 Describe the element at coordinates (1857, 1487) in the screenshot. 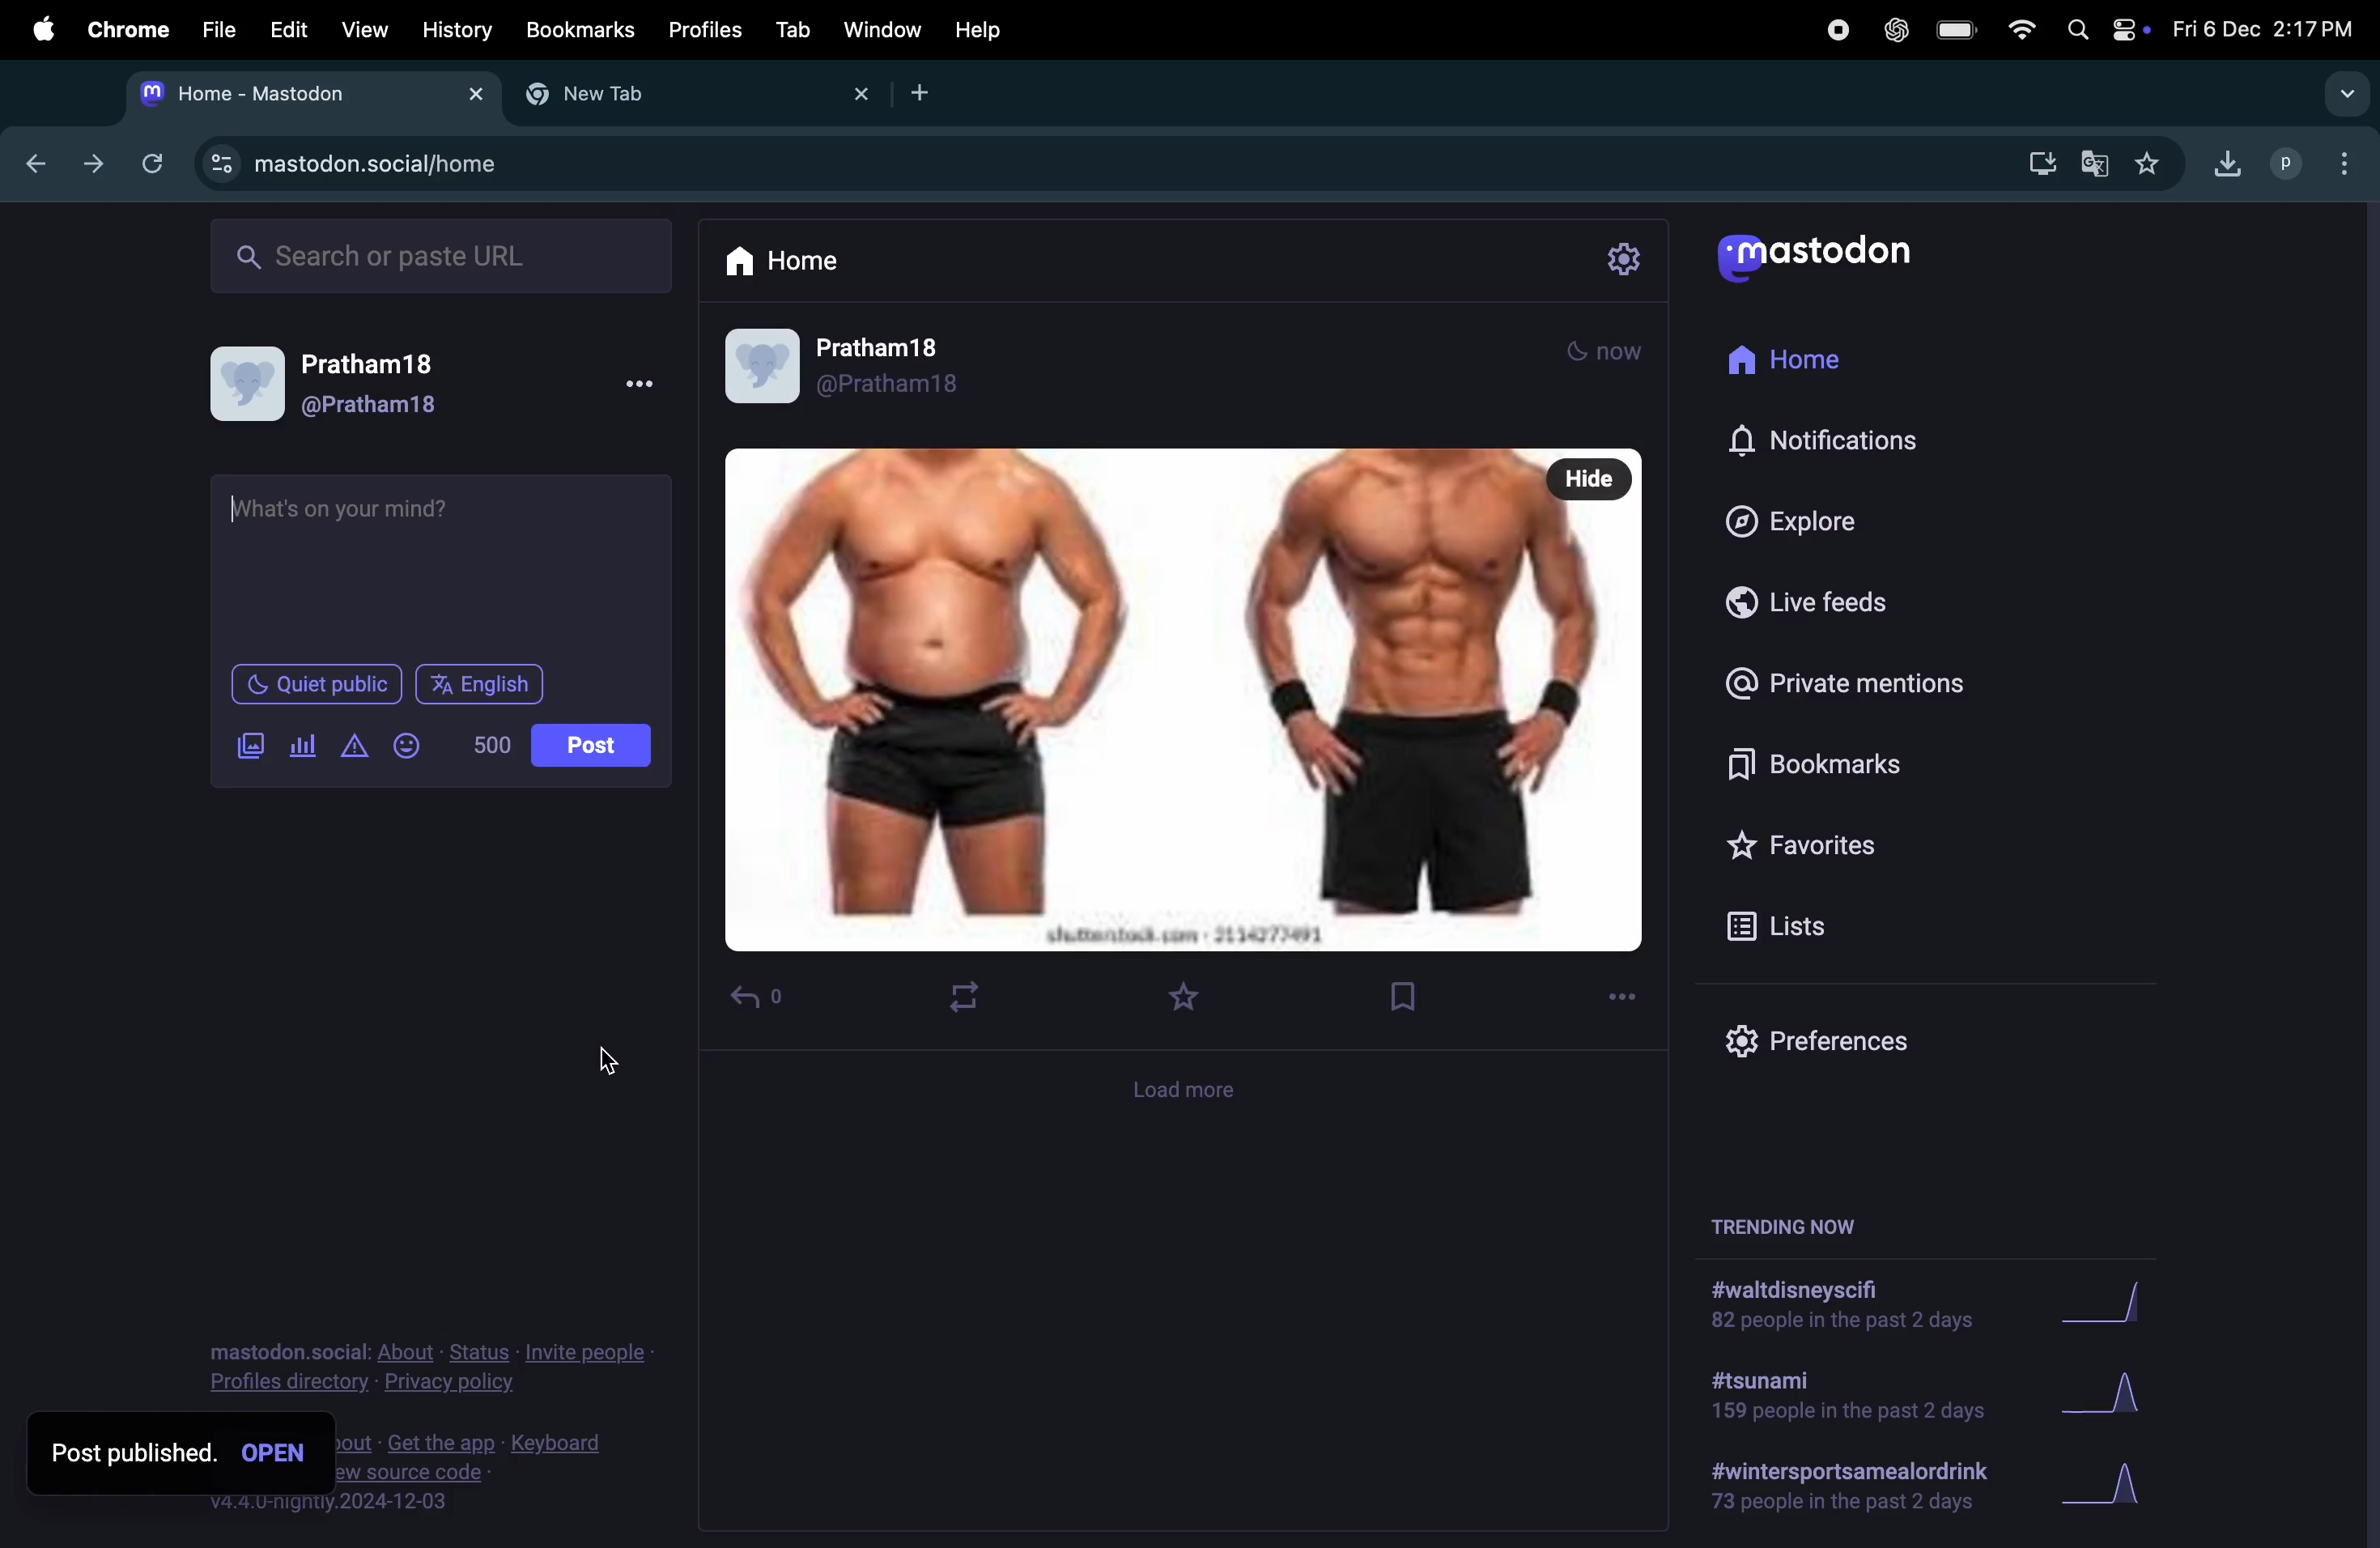

I see `#wintersportmeal drink` at that location.